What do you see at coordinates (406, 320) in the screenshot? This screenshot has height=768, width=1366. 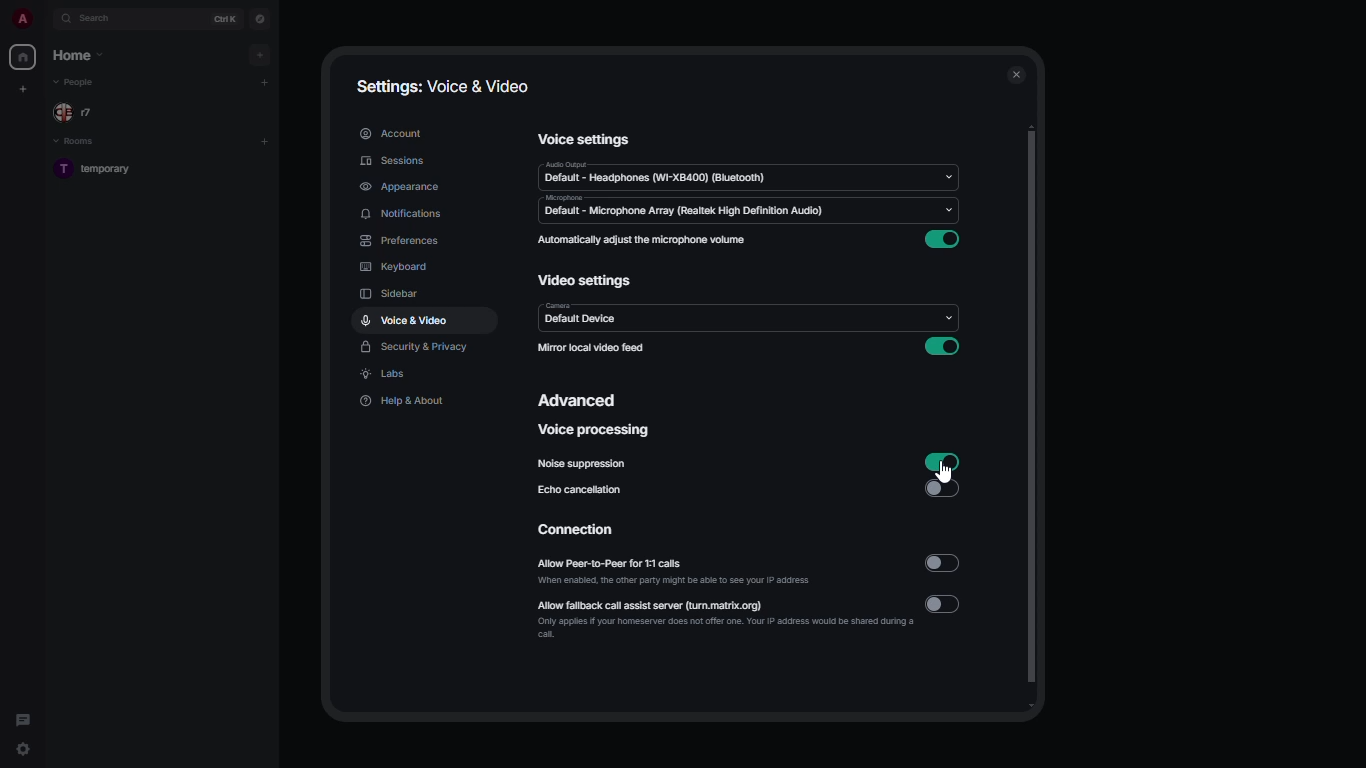 I see `voice & video` at bounding box center [406, 320].